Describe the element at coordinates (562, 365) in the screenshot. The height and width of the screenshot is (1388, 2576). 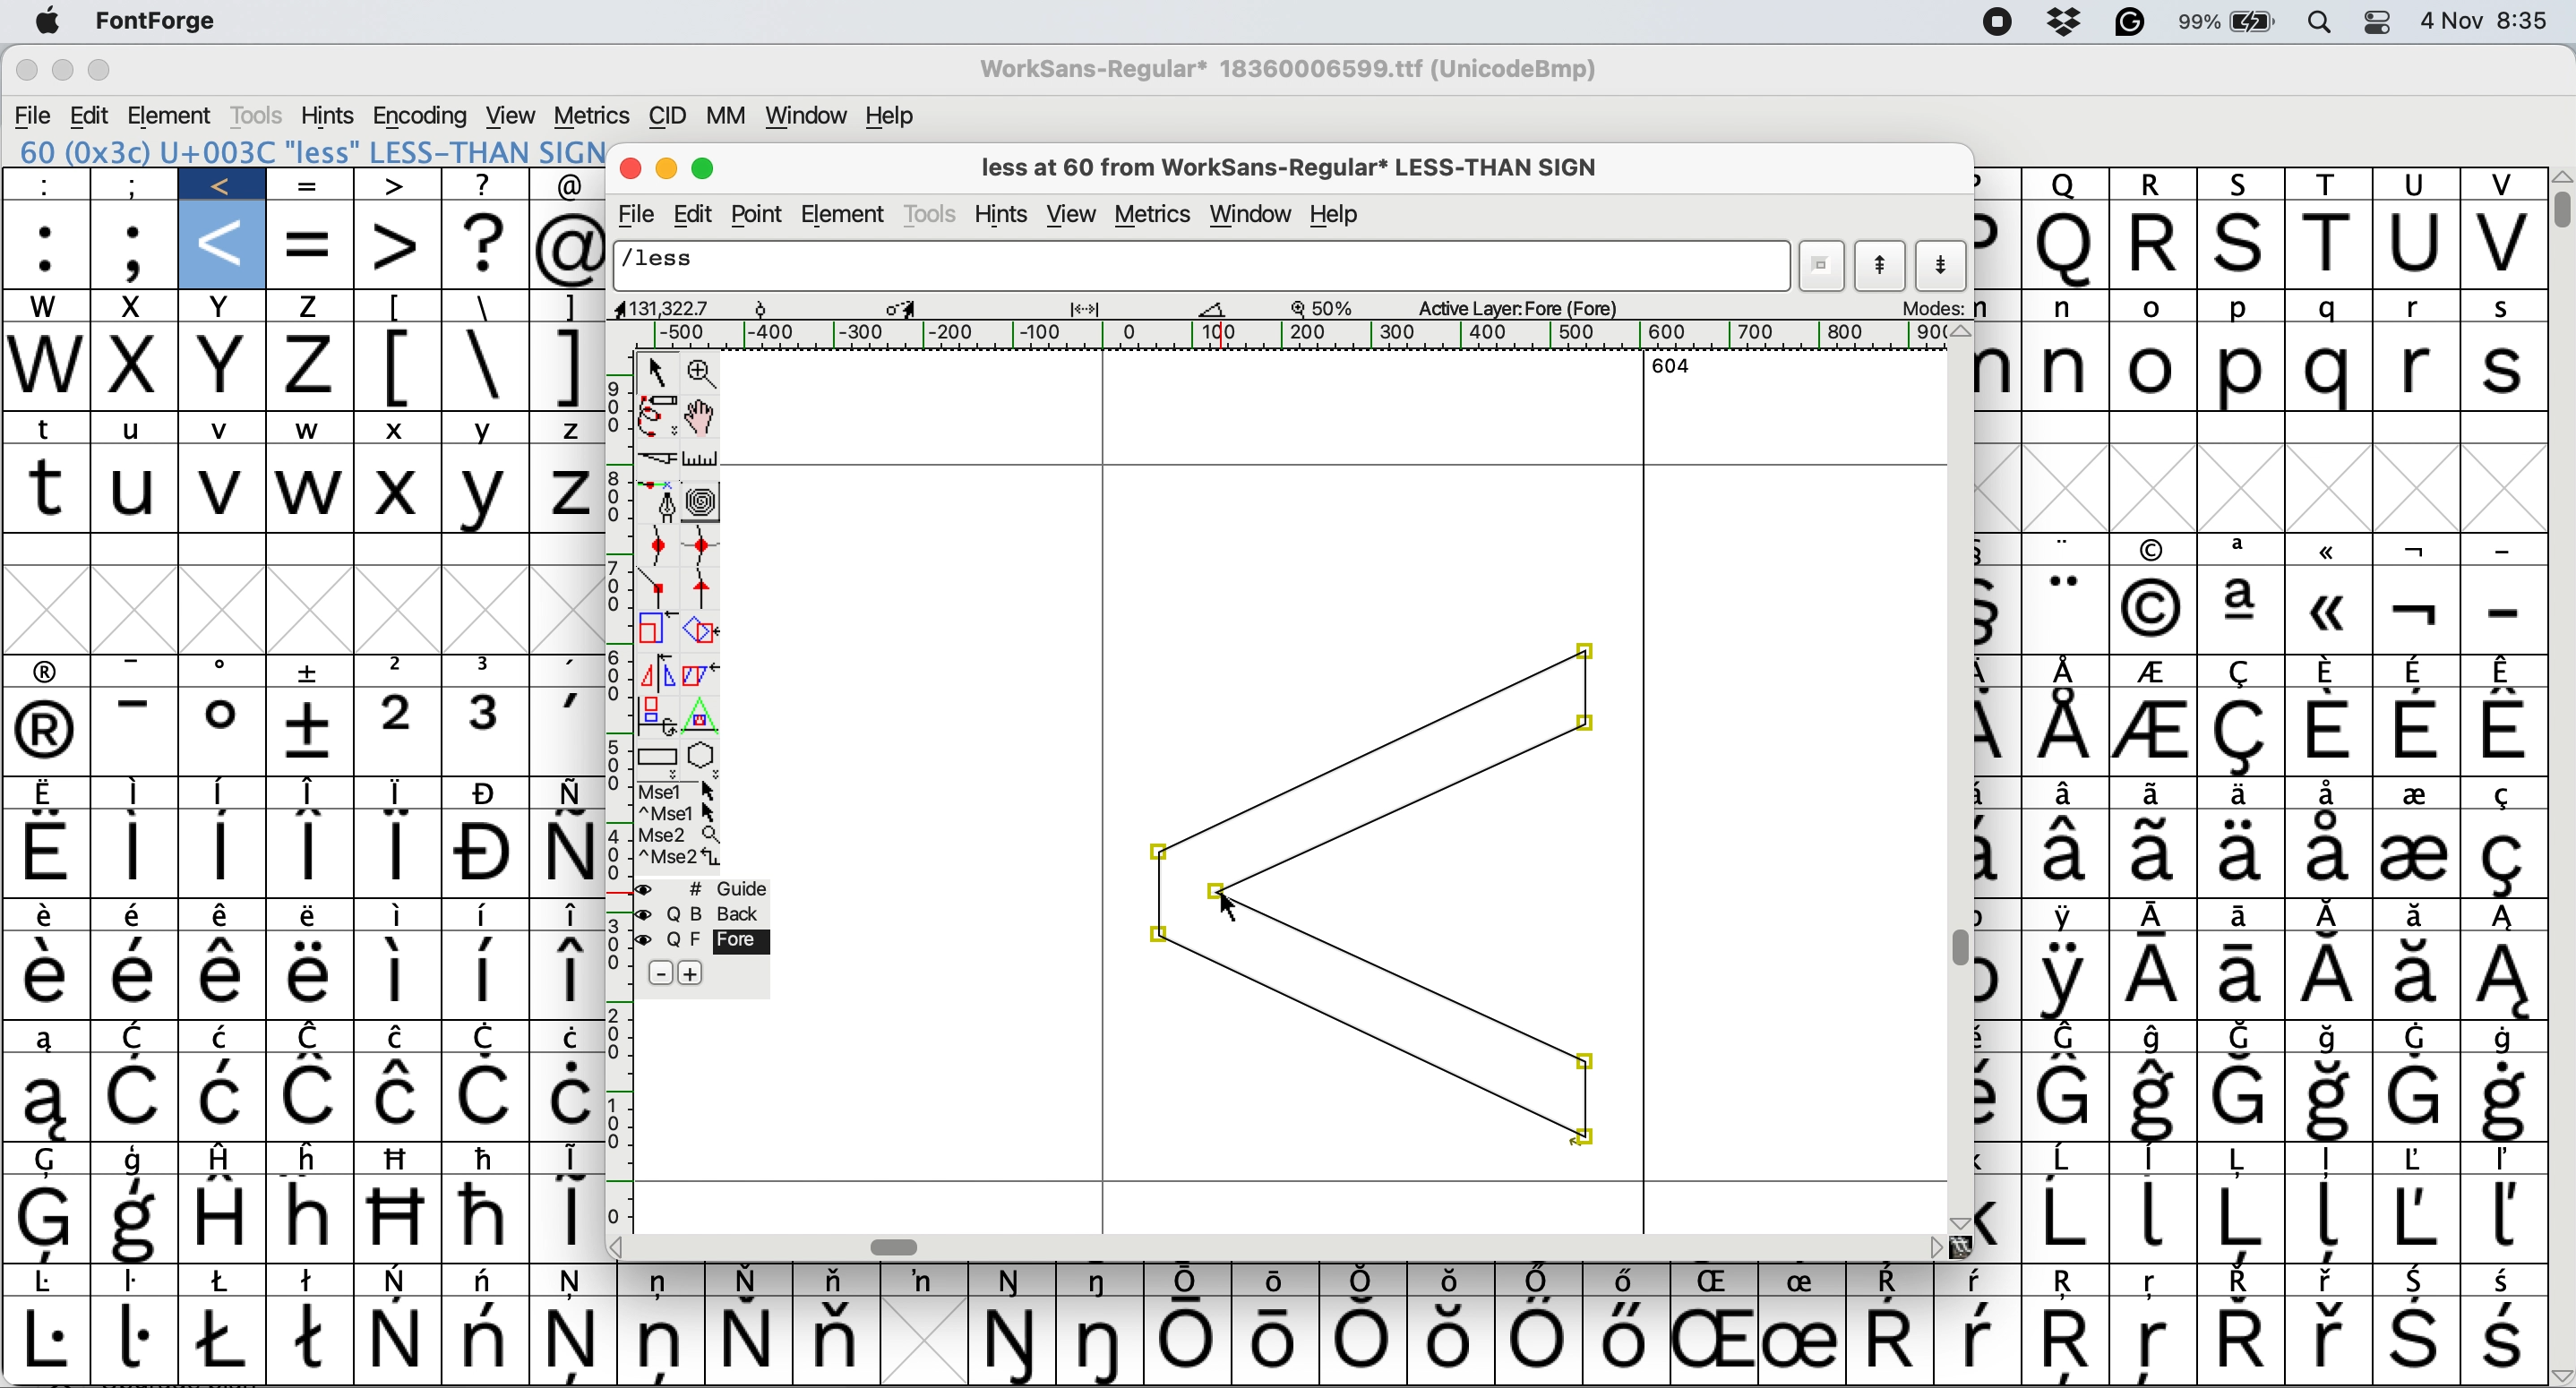
I see `]` at that location.